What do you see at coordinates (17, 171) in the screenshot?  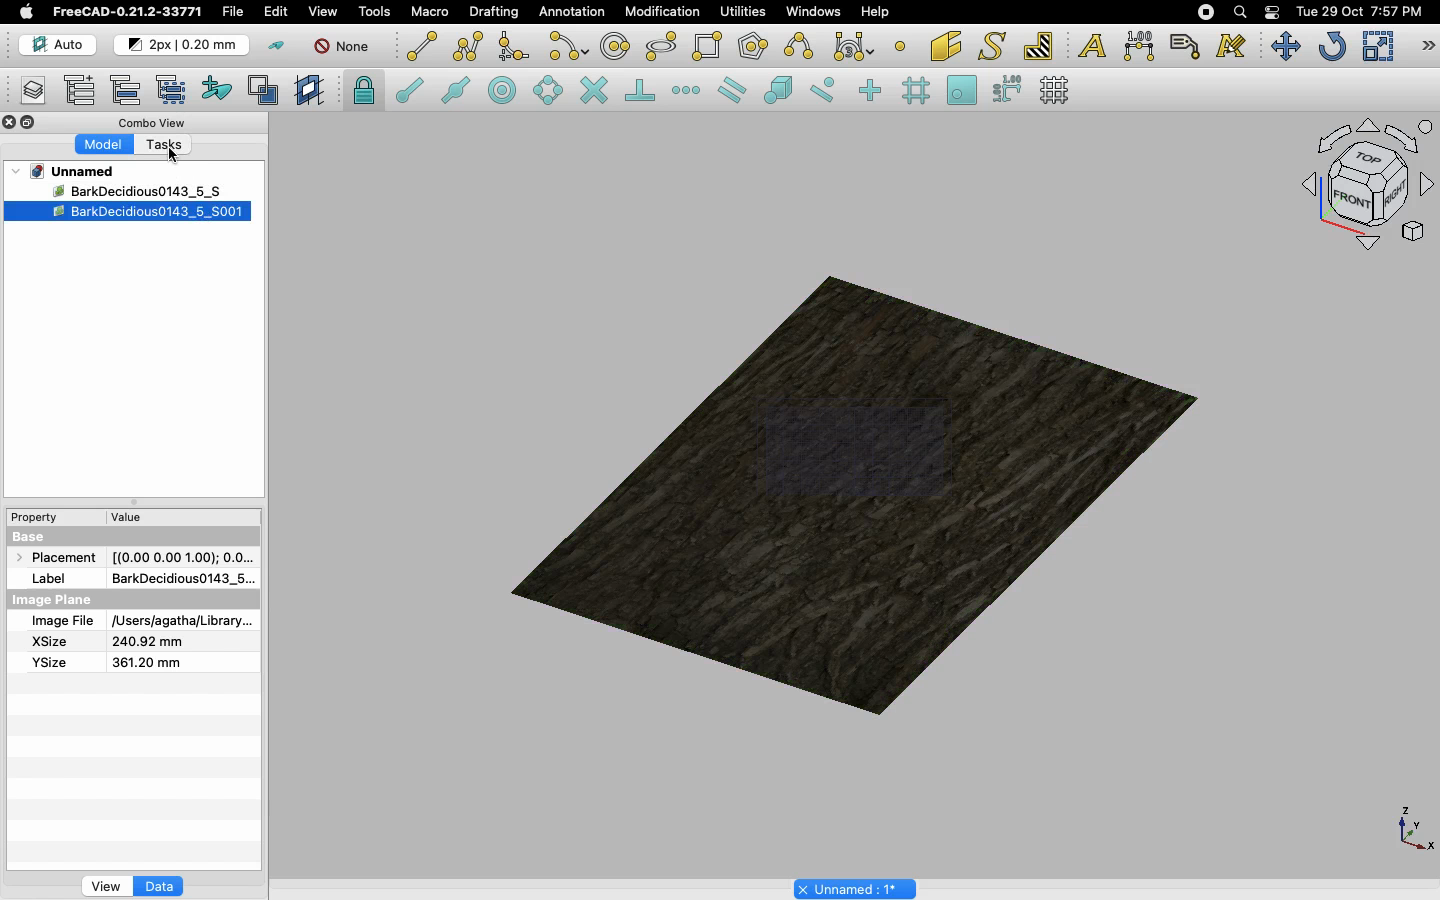 I see `Drop down` at bounding box center [17, 171].